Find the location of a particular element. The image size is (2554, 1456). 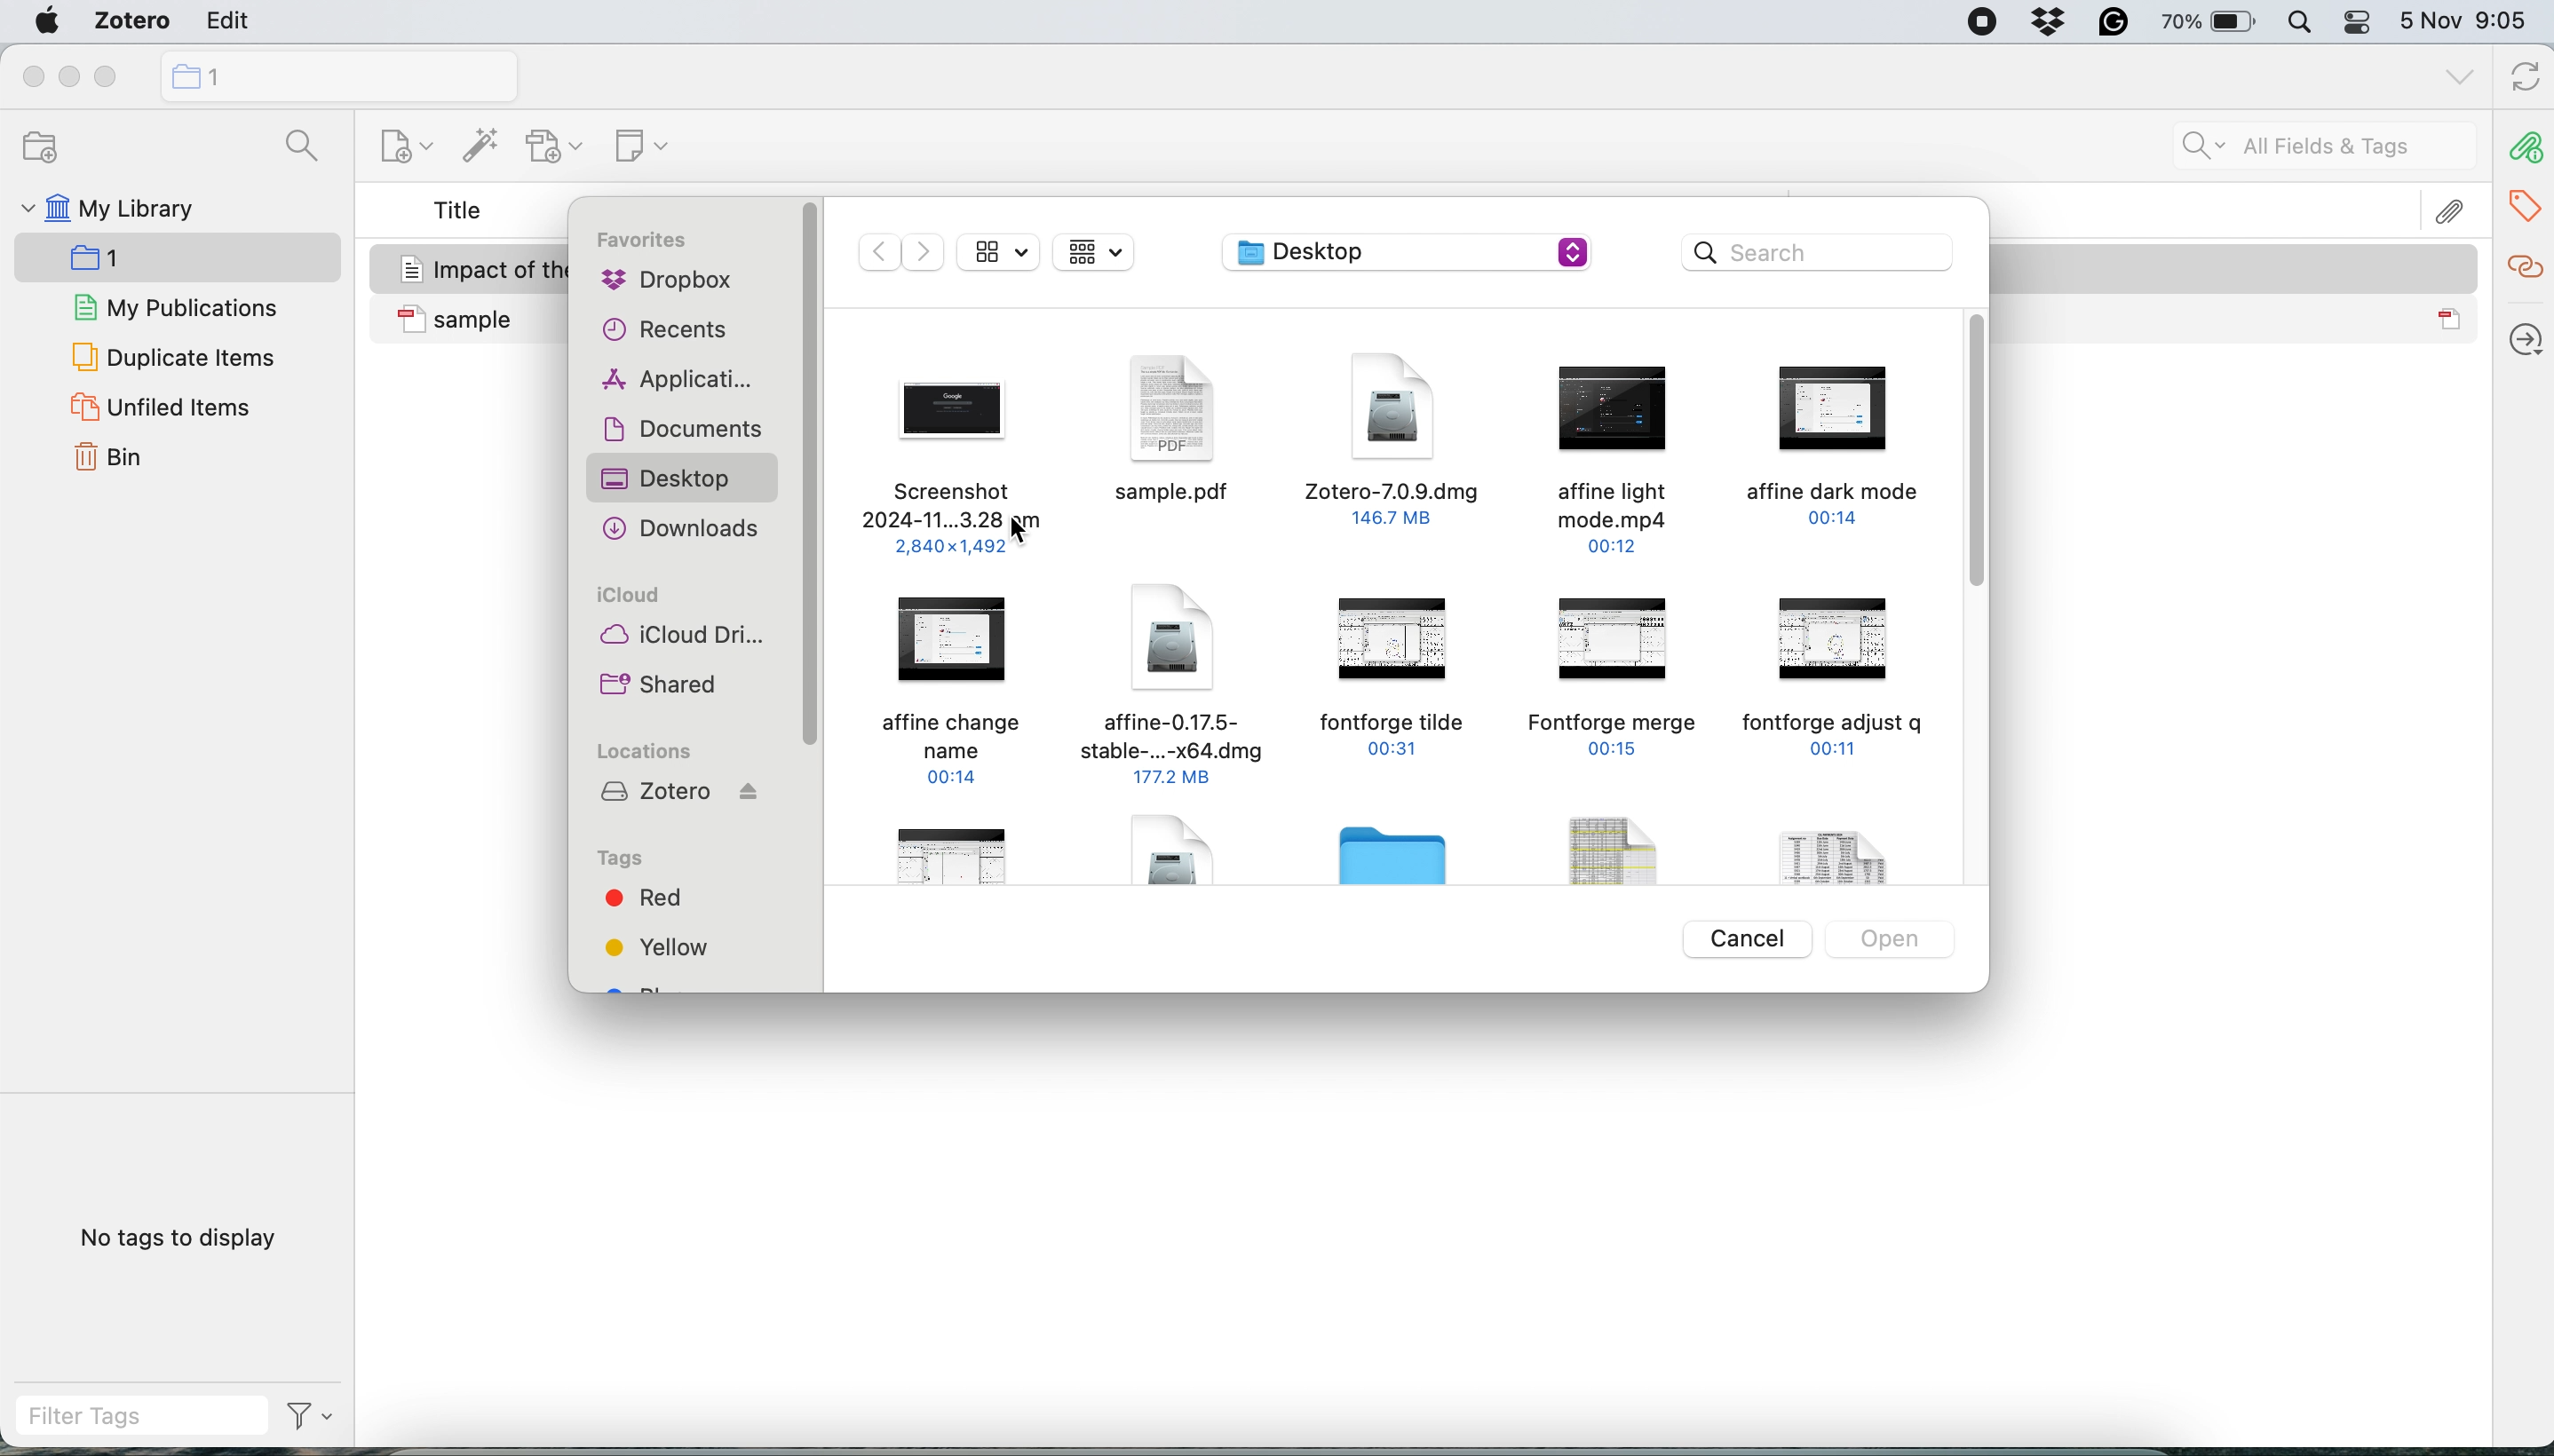

cancel is located at coordinates (1752, 939).